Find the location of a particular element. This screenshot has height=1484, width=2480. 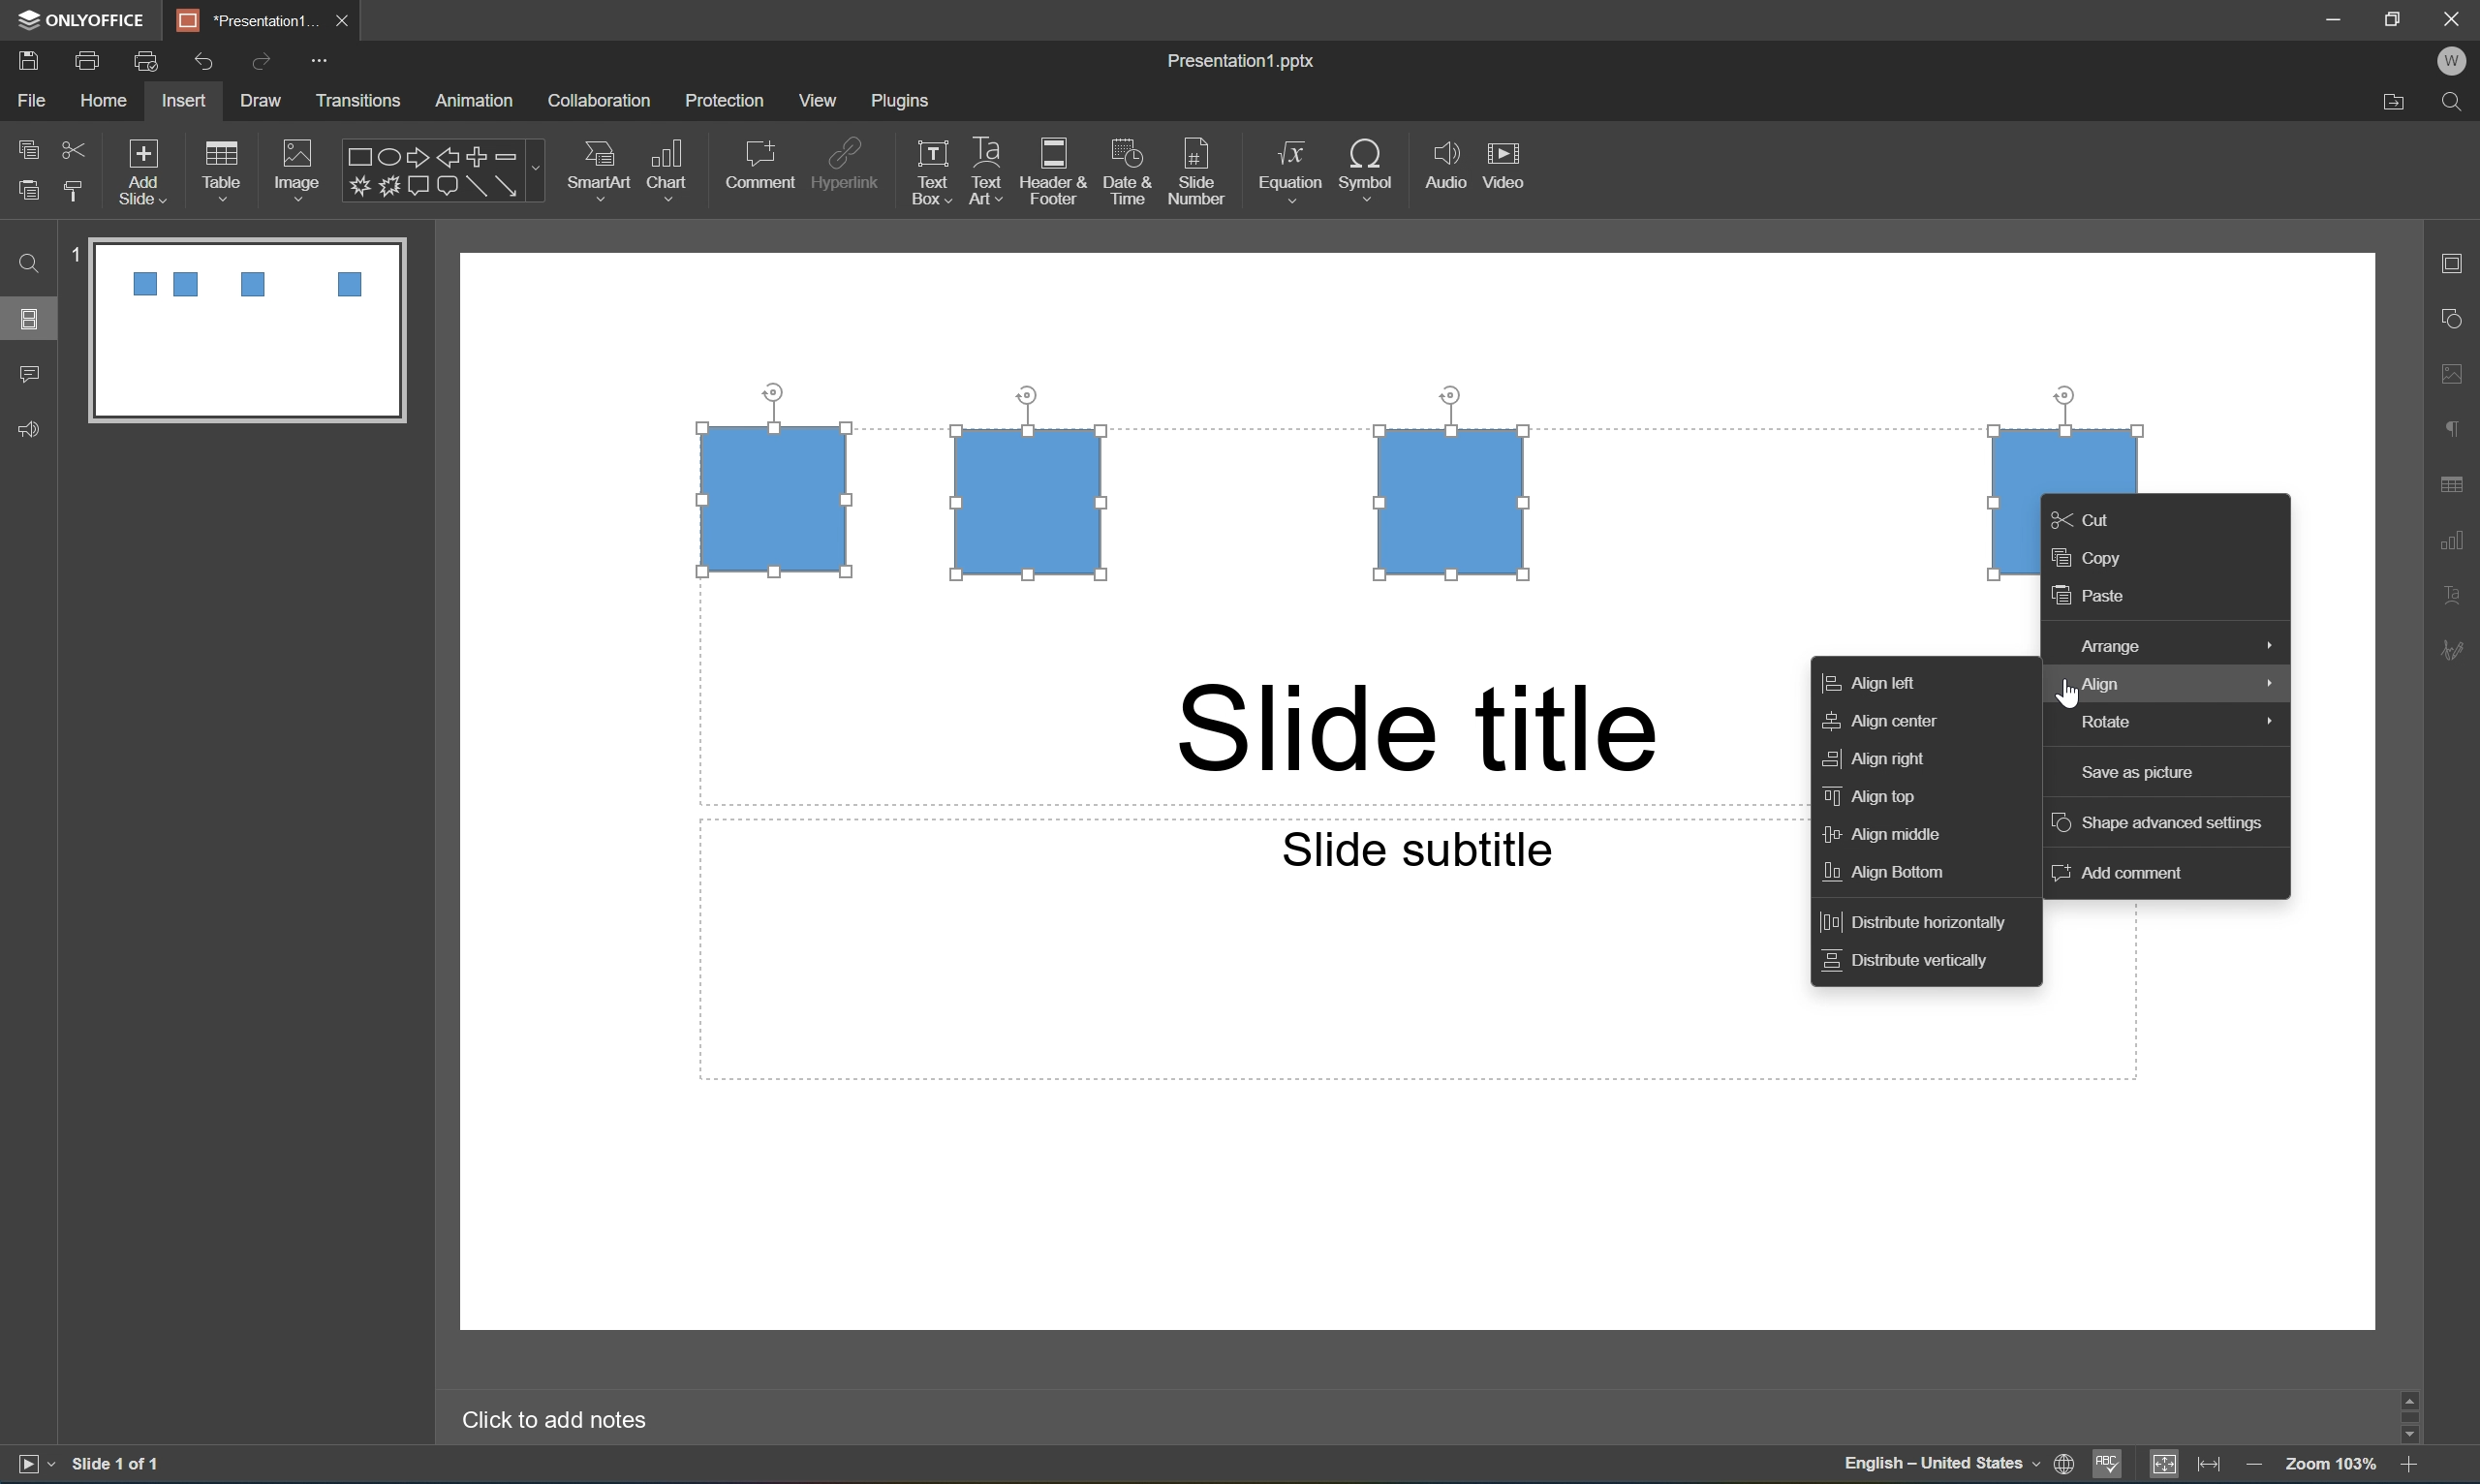

feedback & support is located at coordinates (27, 430).